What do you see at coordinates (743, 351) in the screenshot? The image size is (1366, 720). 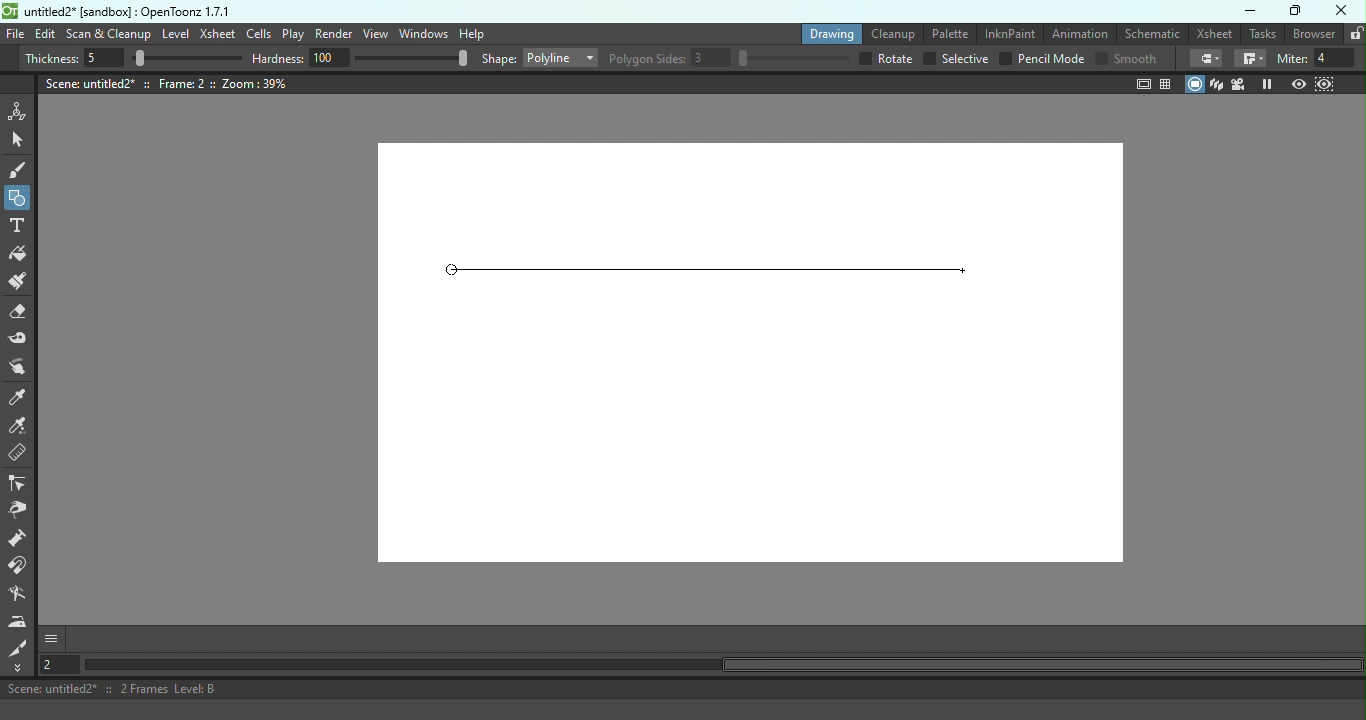 I see `Canvas` at bounding box center [743, 351].